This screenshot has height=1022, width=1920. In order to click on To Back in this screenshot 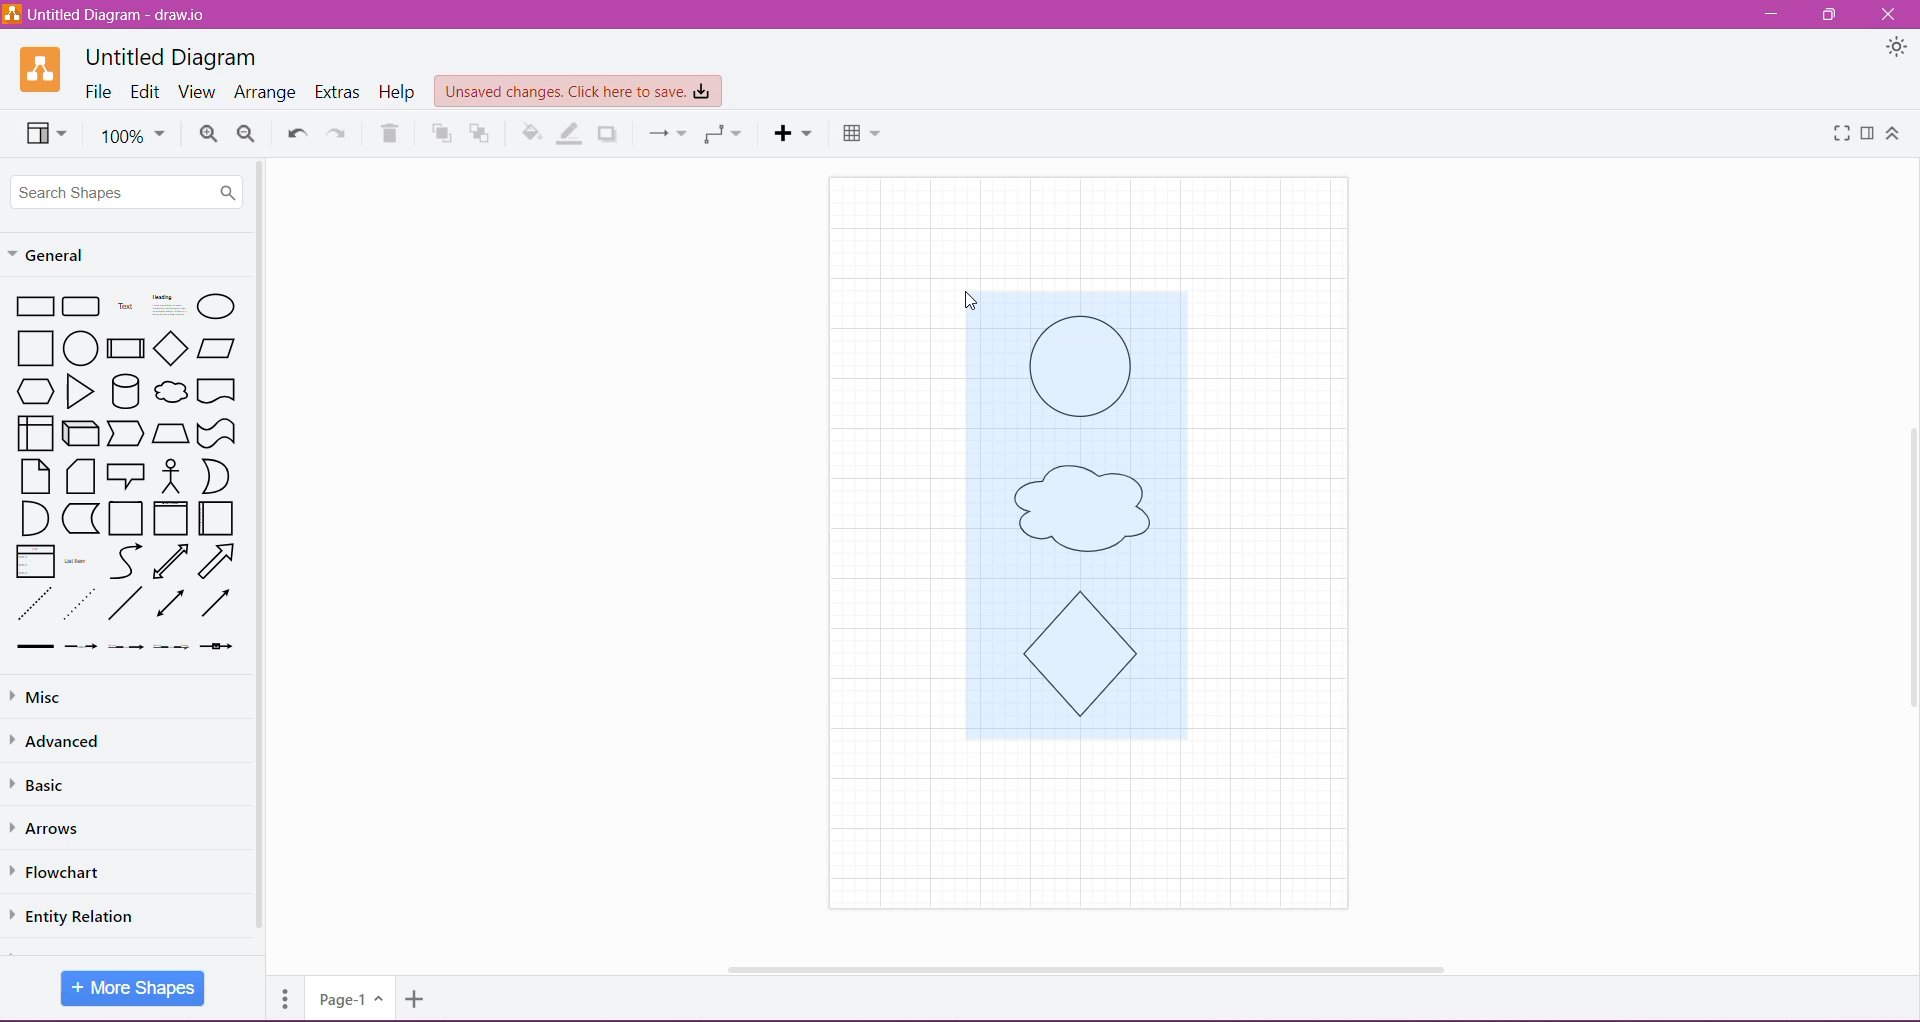, I will do `click(482, 133)`.